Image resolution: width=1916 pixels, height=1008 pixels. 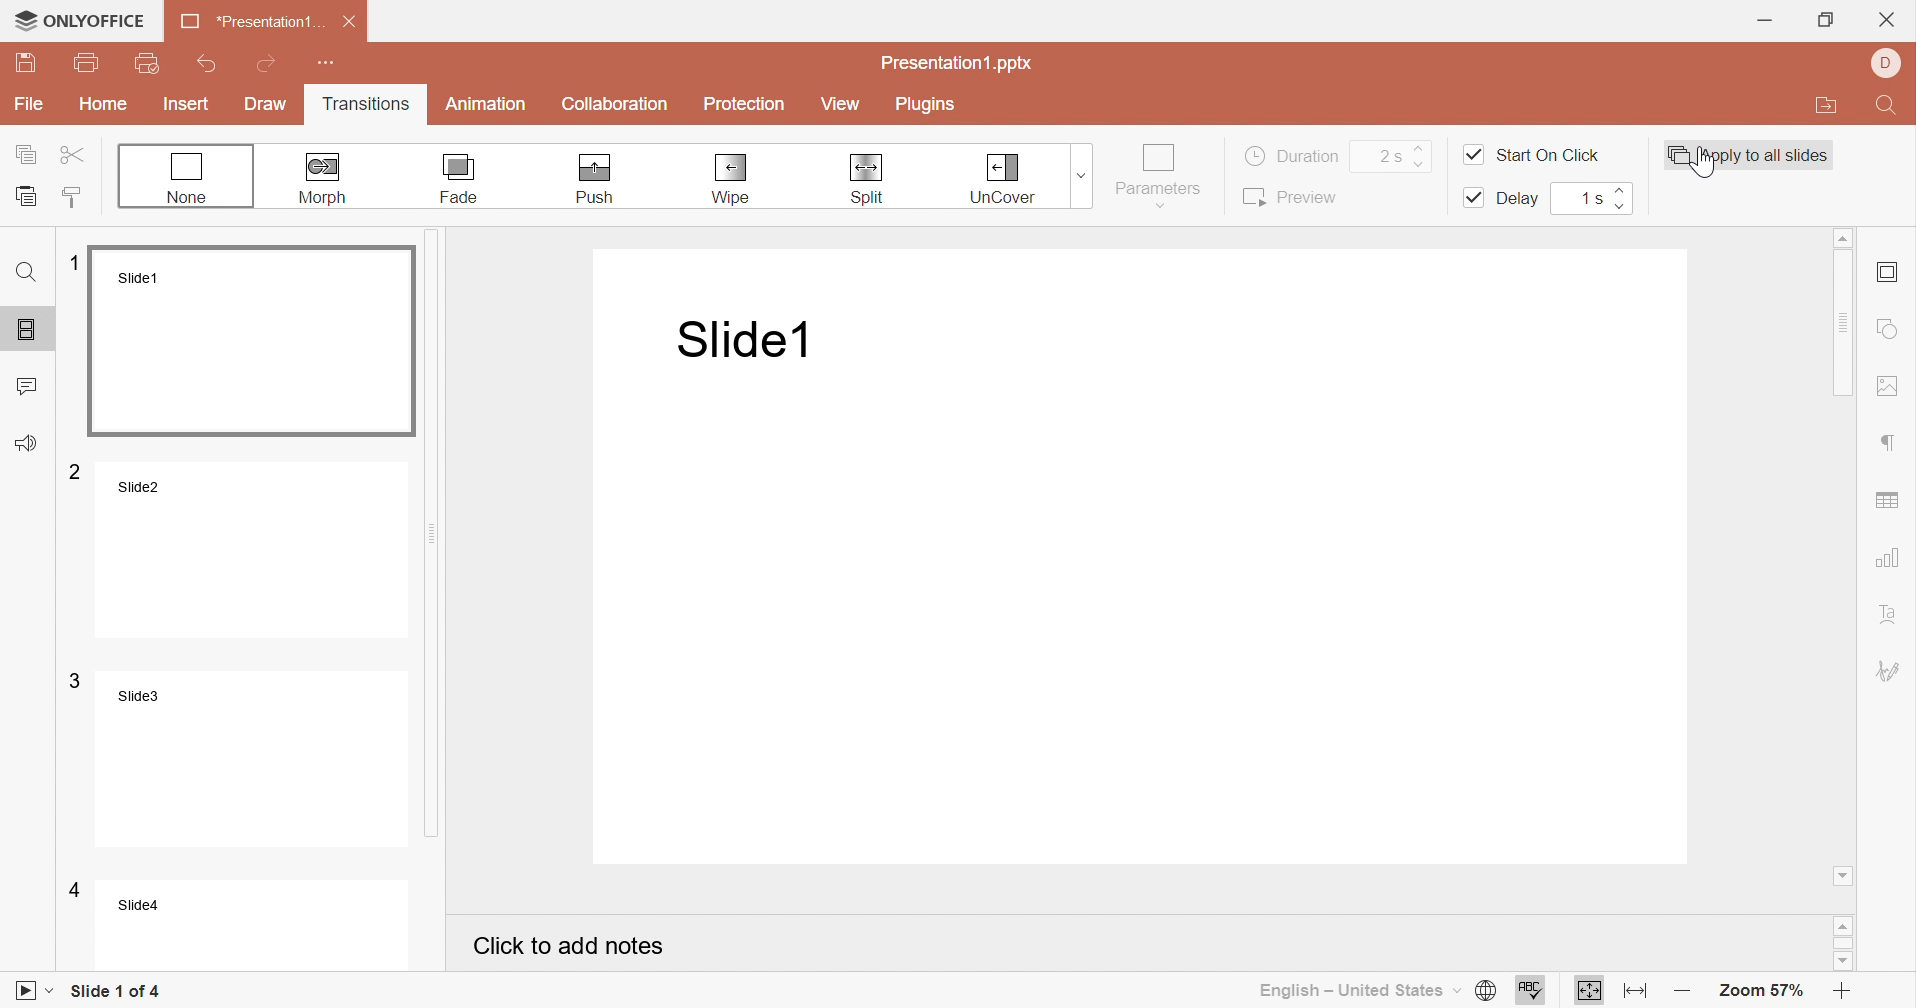 What do you see at coordinates (448, 539) in the screenshot?
I see `Scroll bar` at bounding box center [448, 539].